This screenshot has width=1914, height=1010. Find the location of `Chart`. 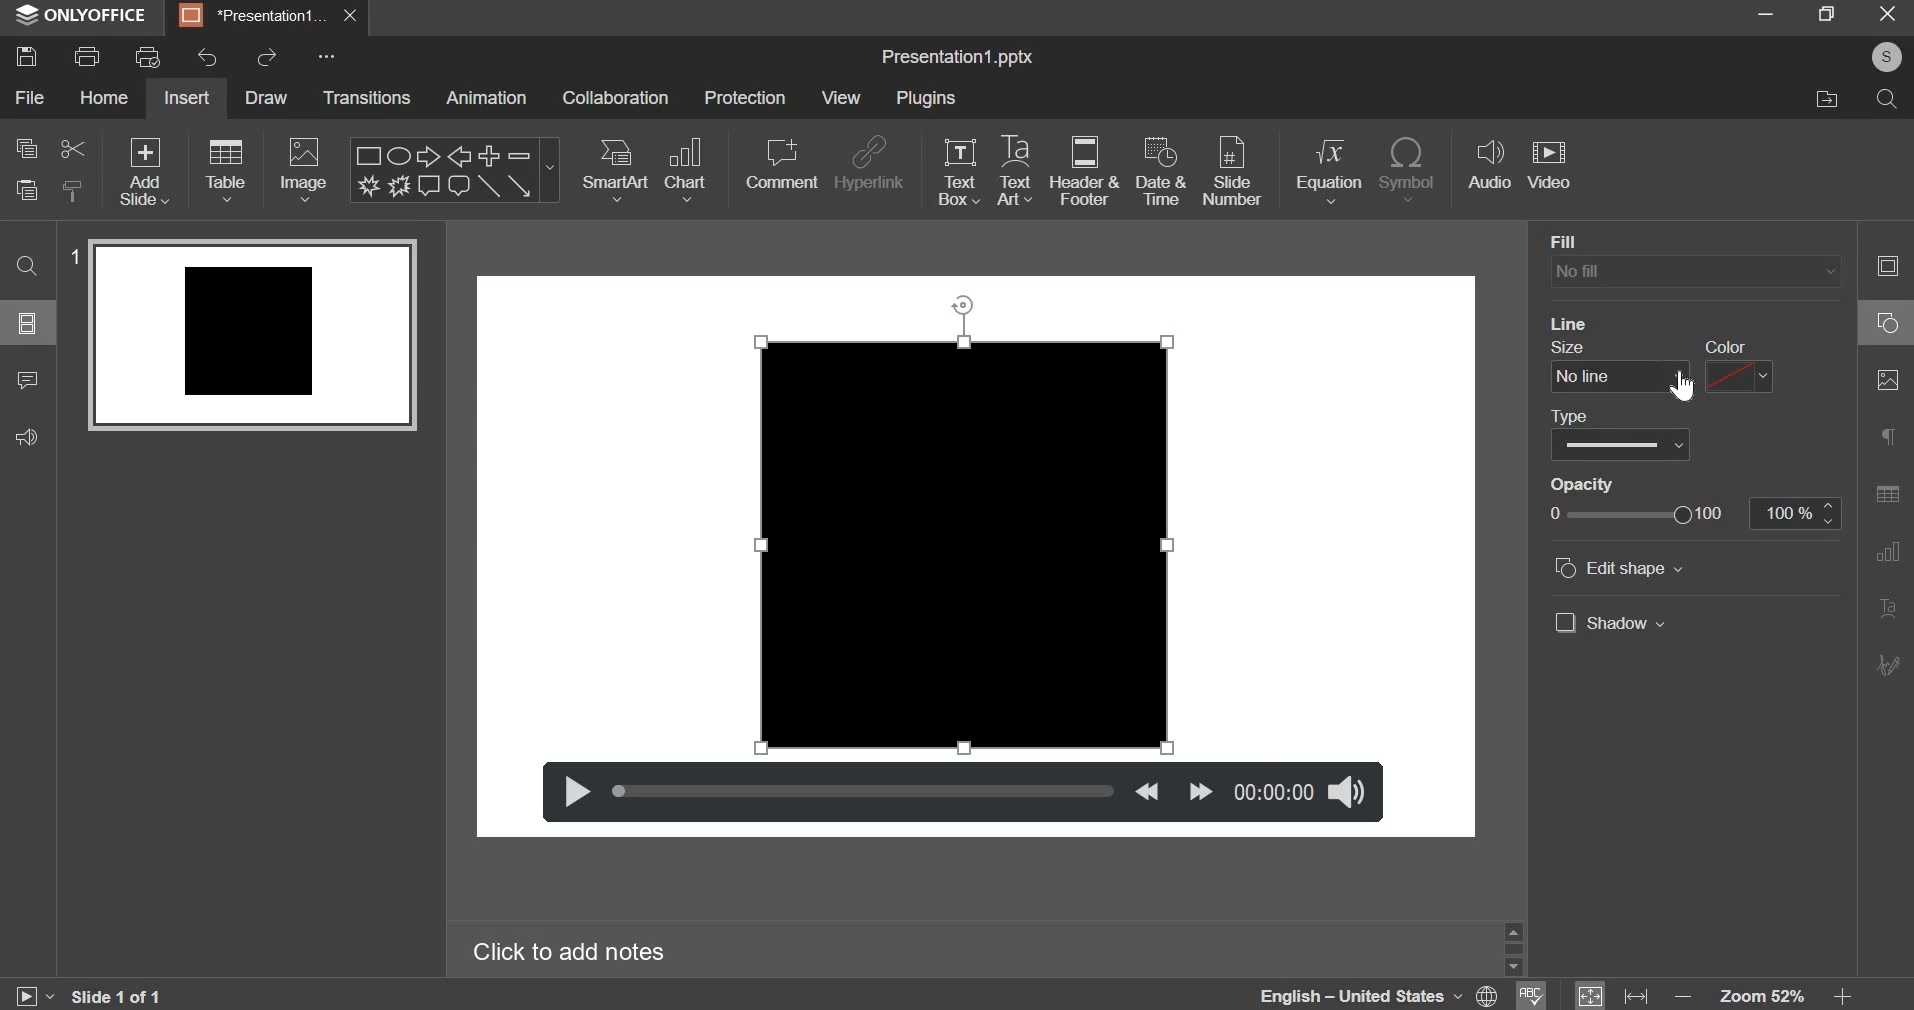

Chart is located at coordinates (1888, 554).